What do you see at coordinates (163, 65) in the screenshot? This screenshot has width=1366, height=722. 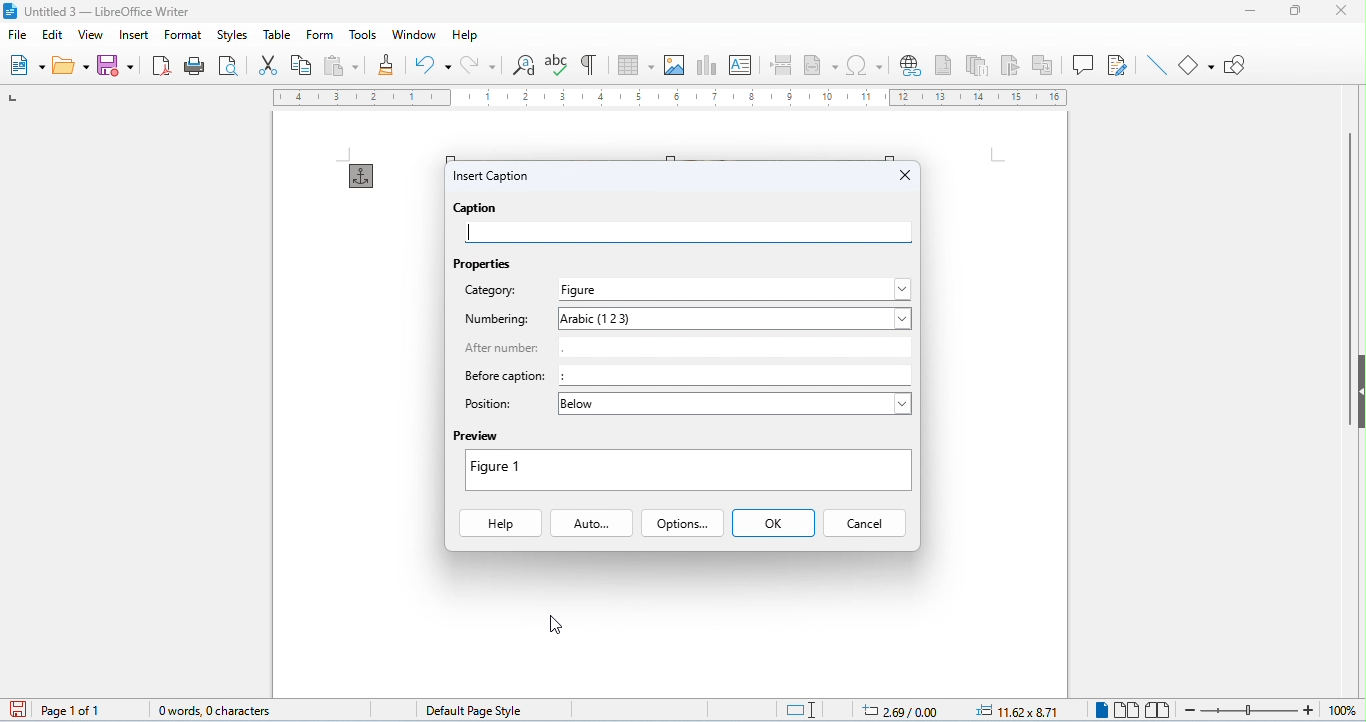 I see `export pdf` at bounding box center [163, 65].